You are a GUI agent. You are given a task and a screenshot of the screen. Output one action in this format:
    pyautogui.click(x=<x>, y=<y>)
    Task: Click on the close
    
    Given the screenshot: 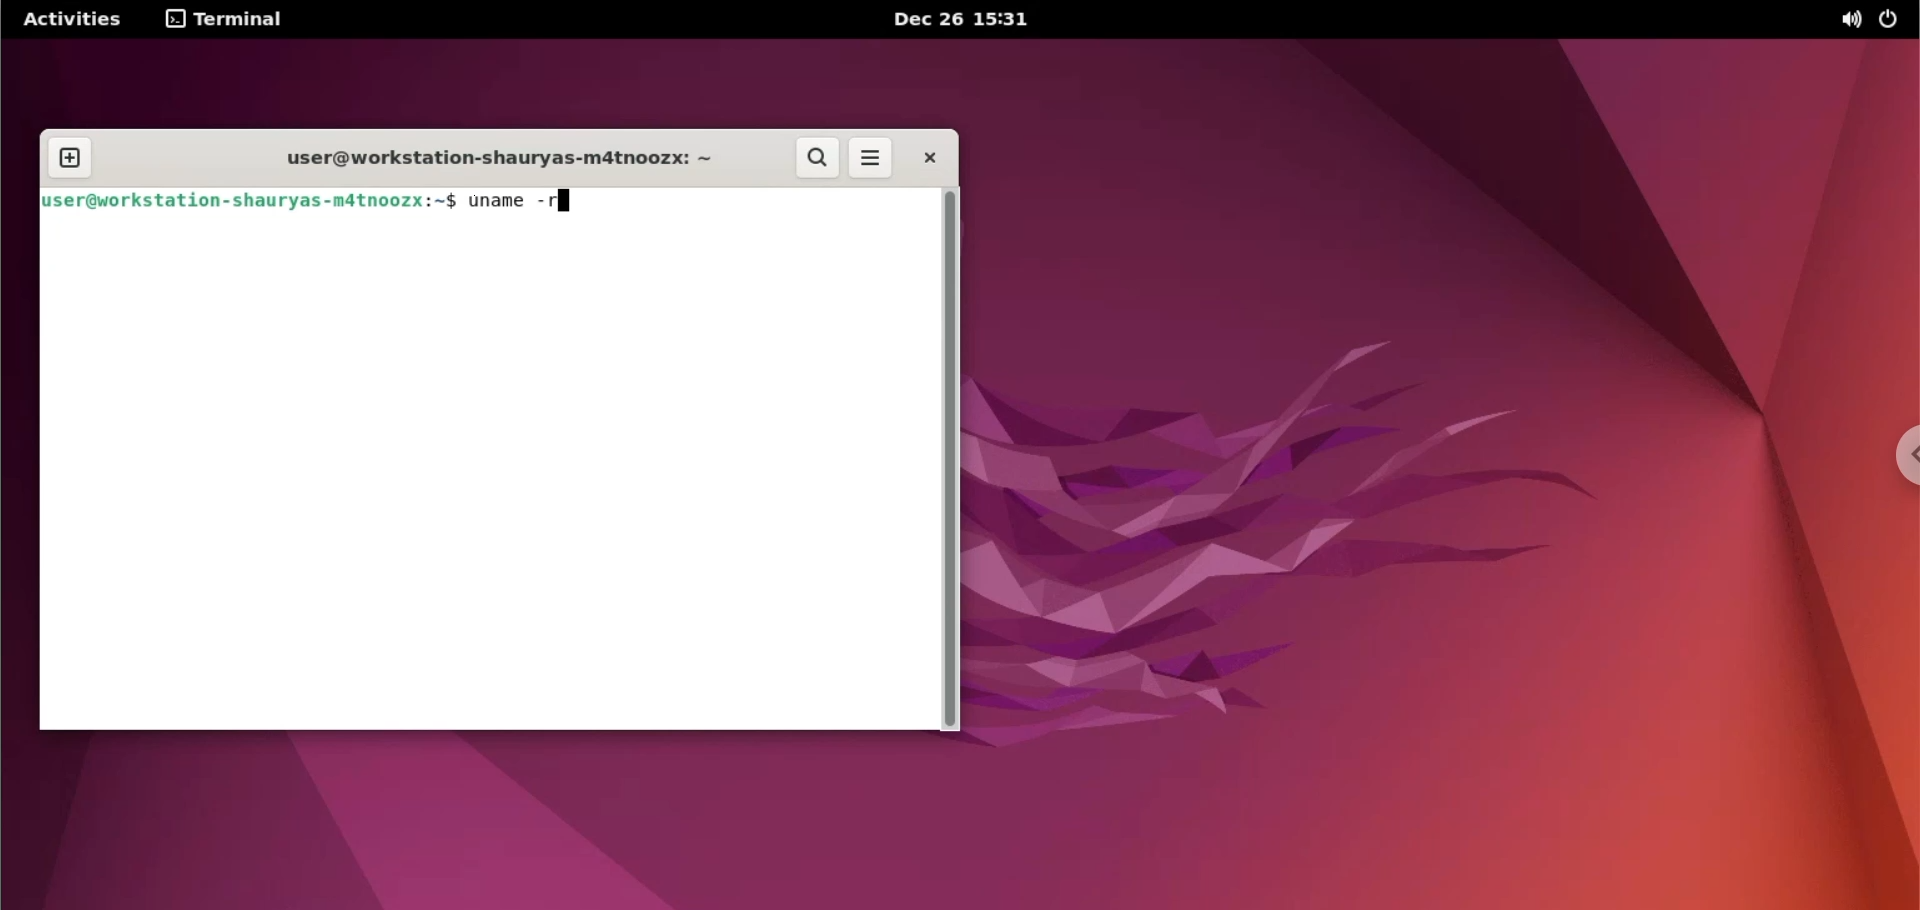 What is the action you would take?
    pyautogui.click(x=925, y=159)
    